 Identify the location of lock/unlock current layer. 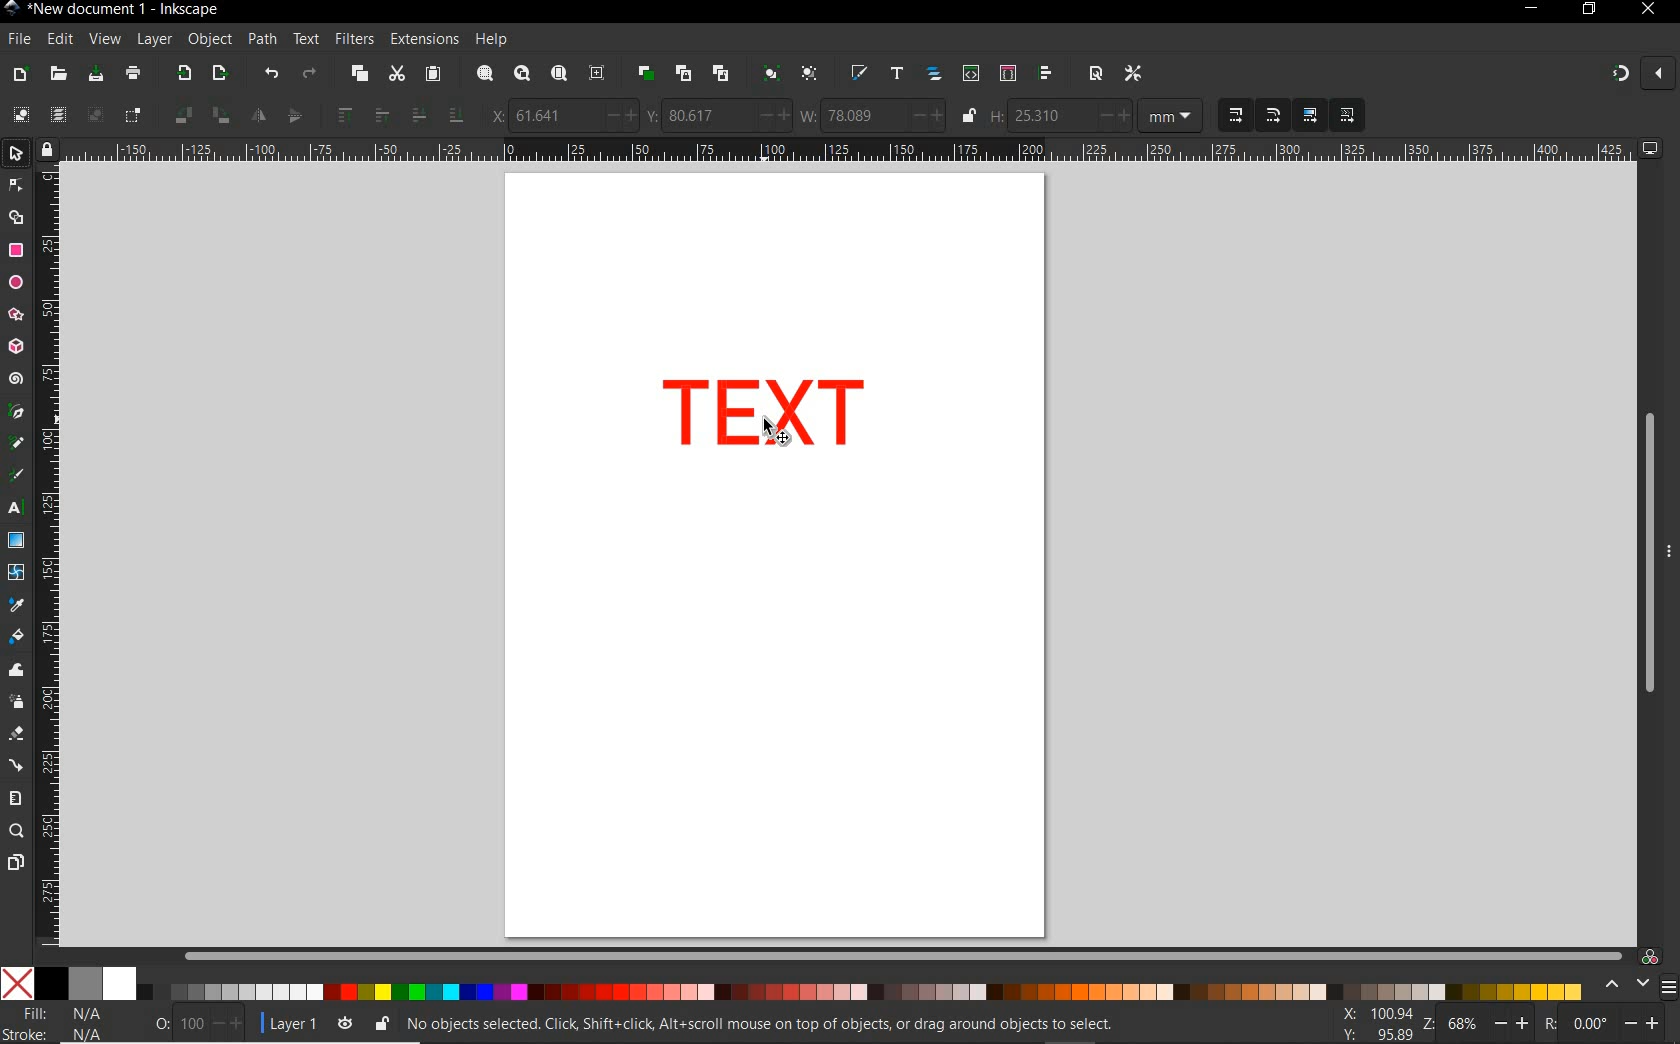
(381, 1022).